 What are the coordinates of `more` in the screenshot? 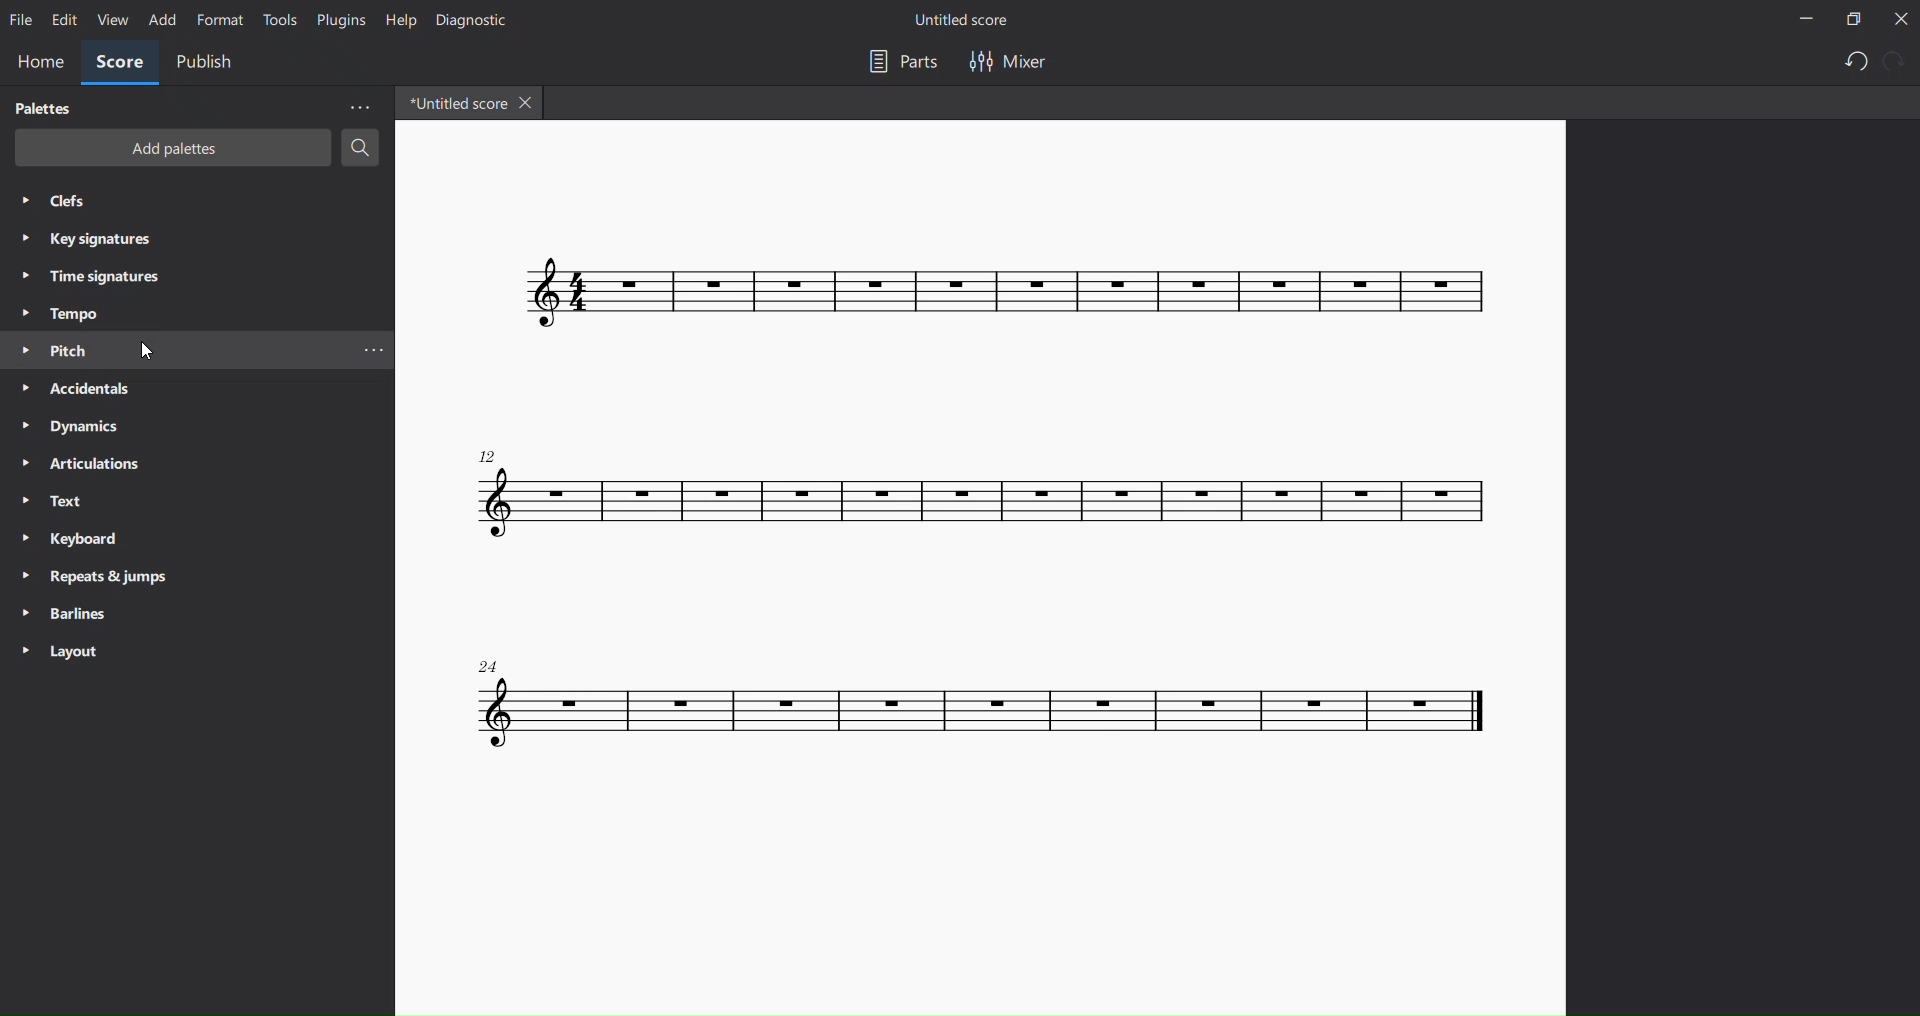 It's located at (353, 108).